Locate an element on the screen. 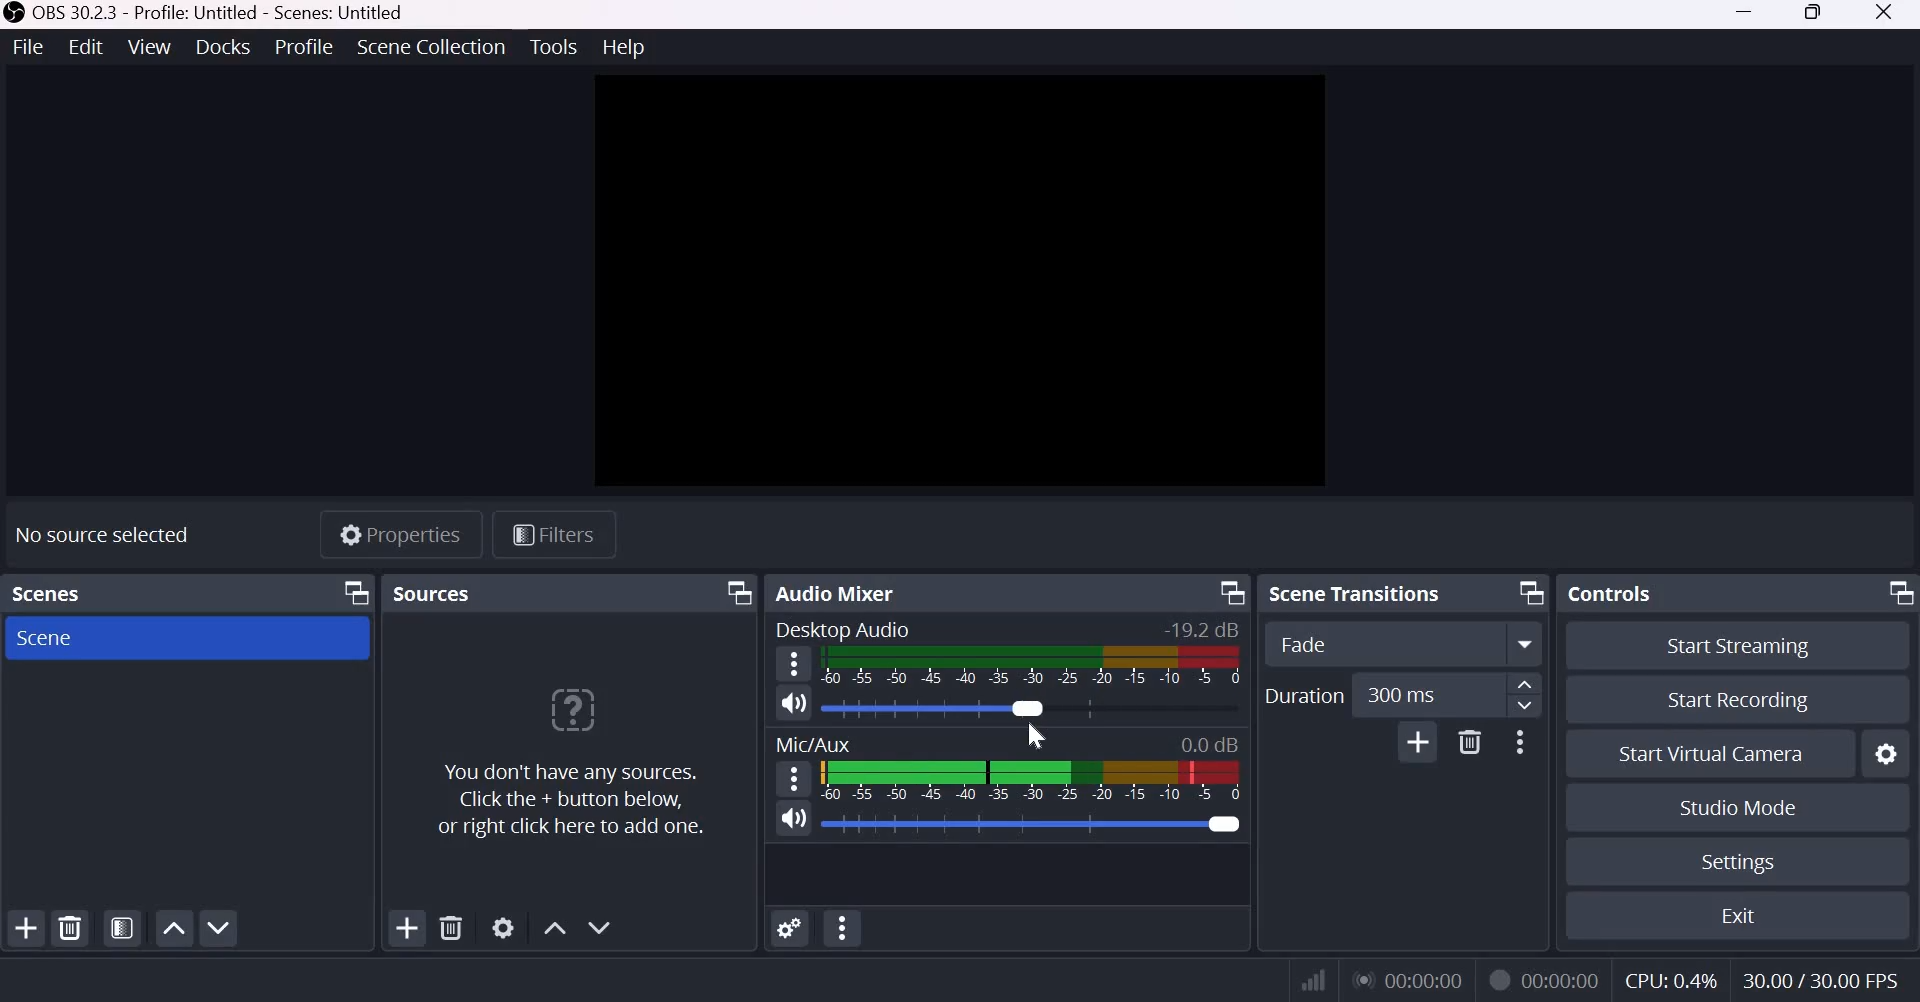 The image size is (1920, 1002). Exit is located at coordinates (1748, 917).